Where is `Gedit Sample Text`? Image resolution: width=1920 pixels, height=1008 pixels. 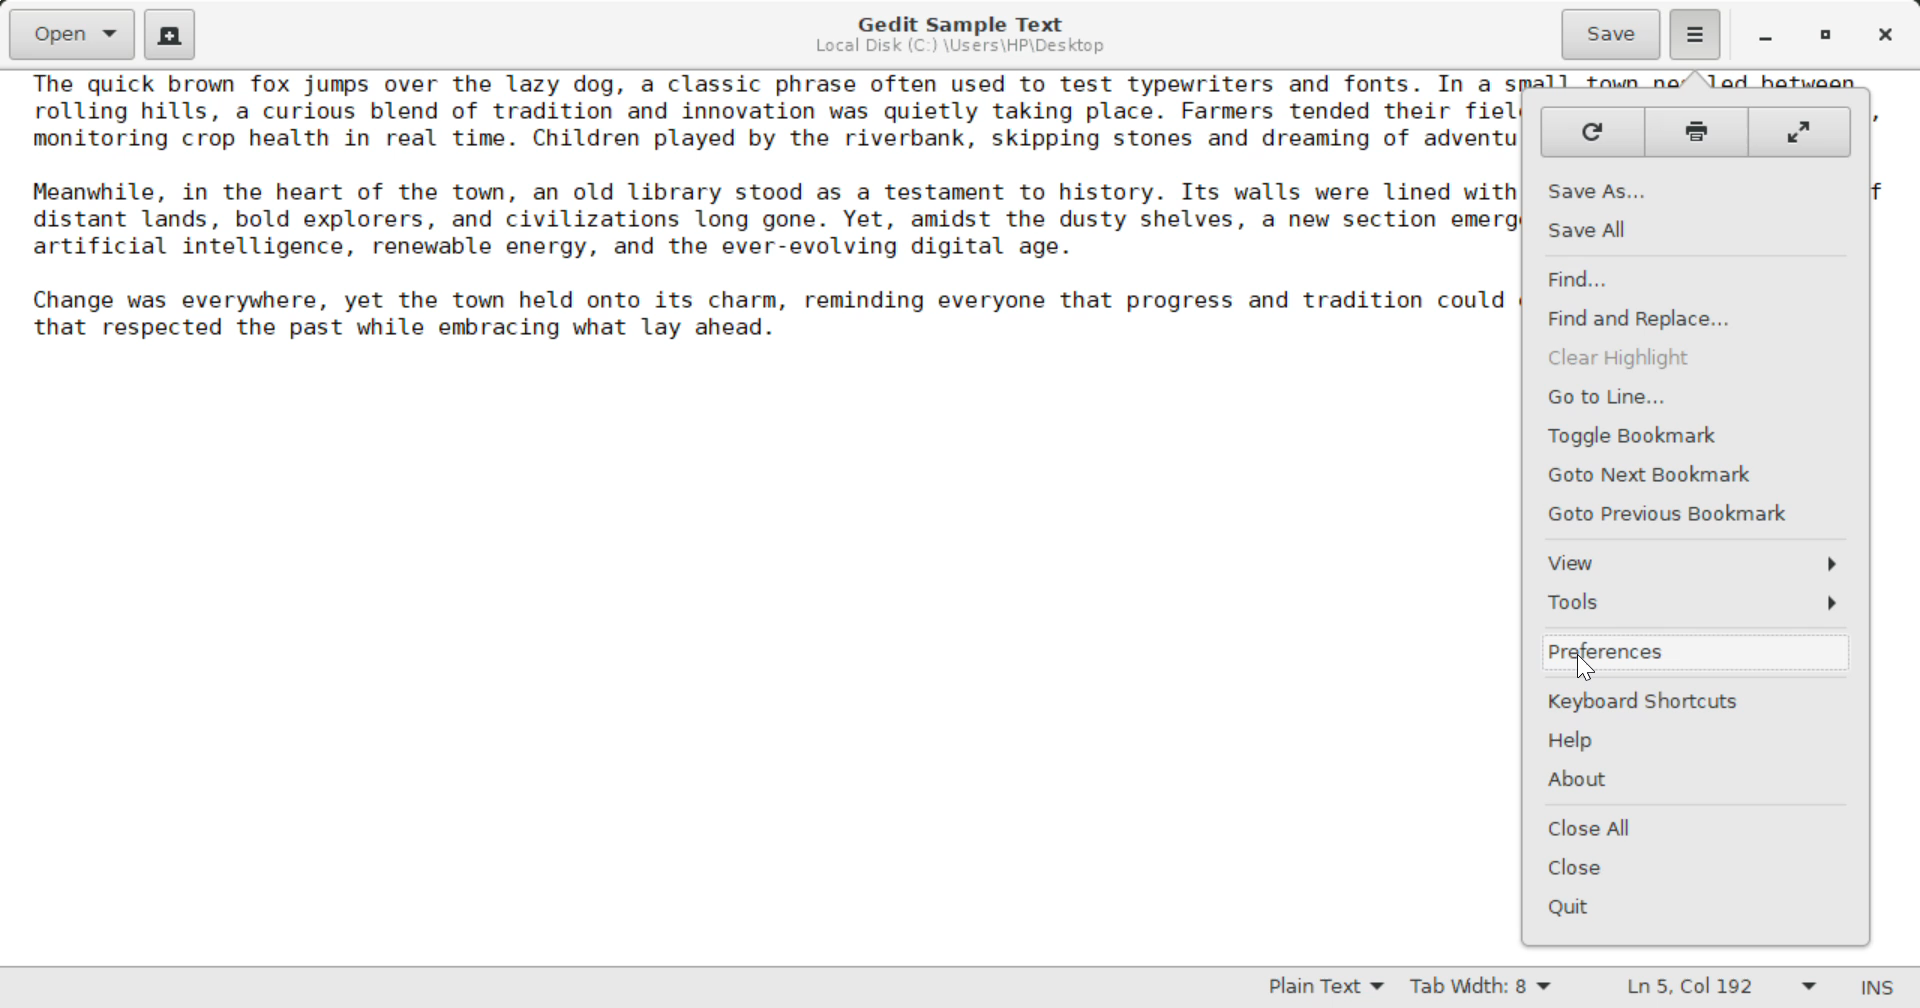 Gedit Sample Text is located at coordinates (955, 21).